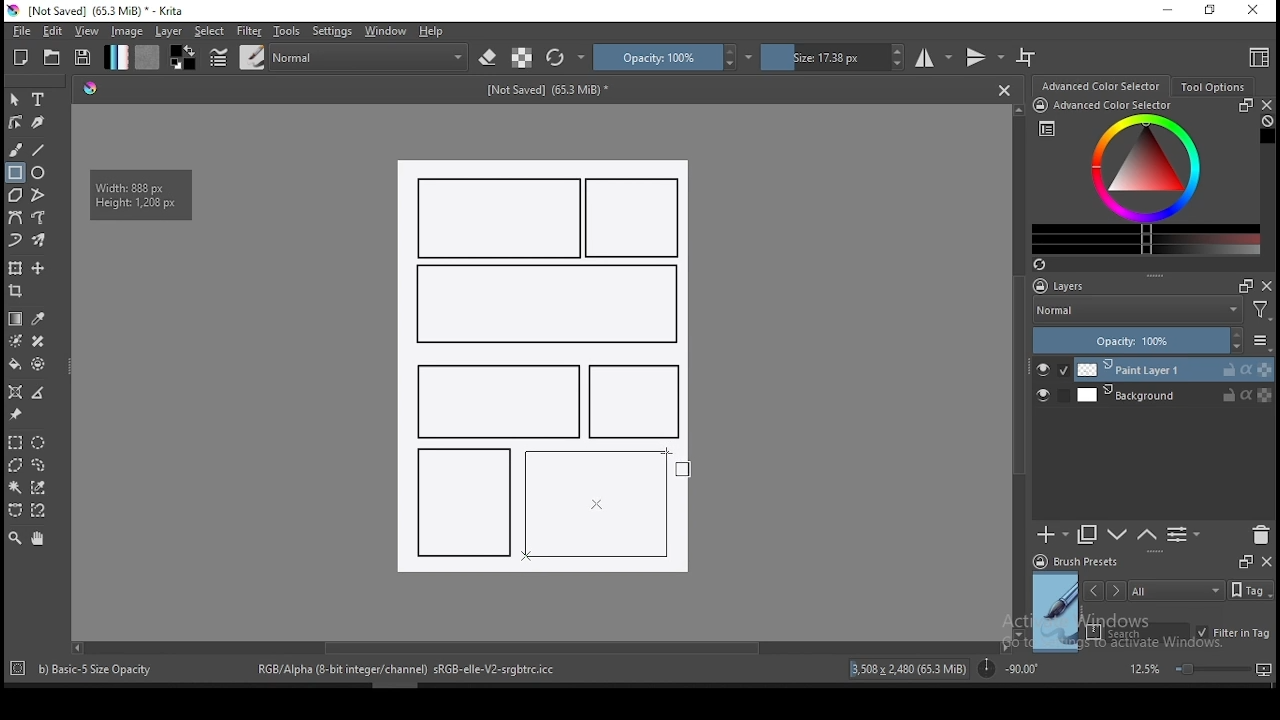 This screenshot has width=1280, height=720. I want to click on new layer, so click(1053, 534).